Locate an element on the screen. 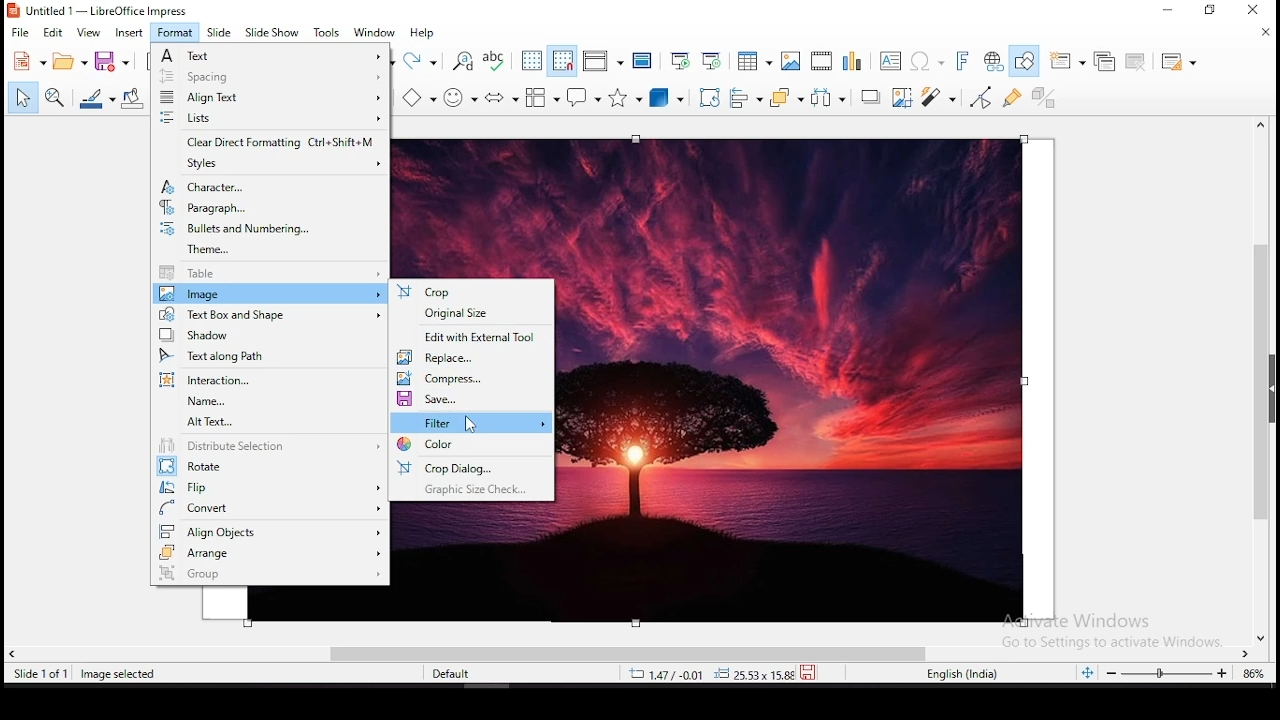  duplicate slide is located at coordinates (1102, 60).